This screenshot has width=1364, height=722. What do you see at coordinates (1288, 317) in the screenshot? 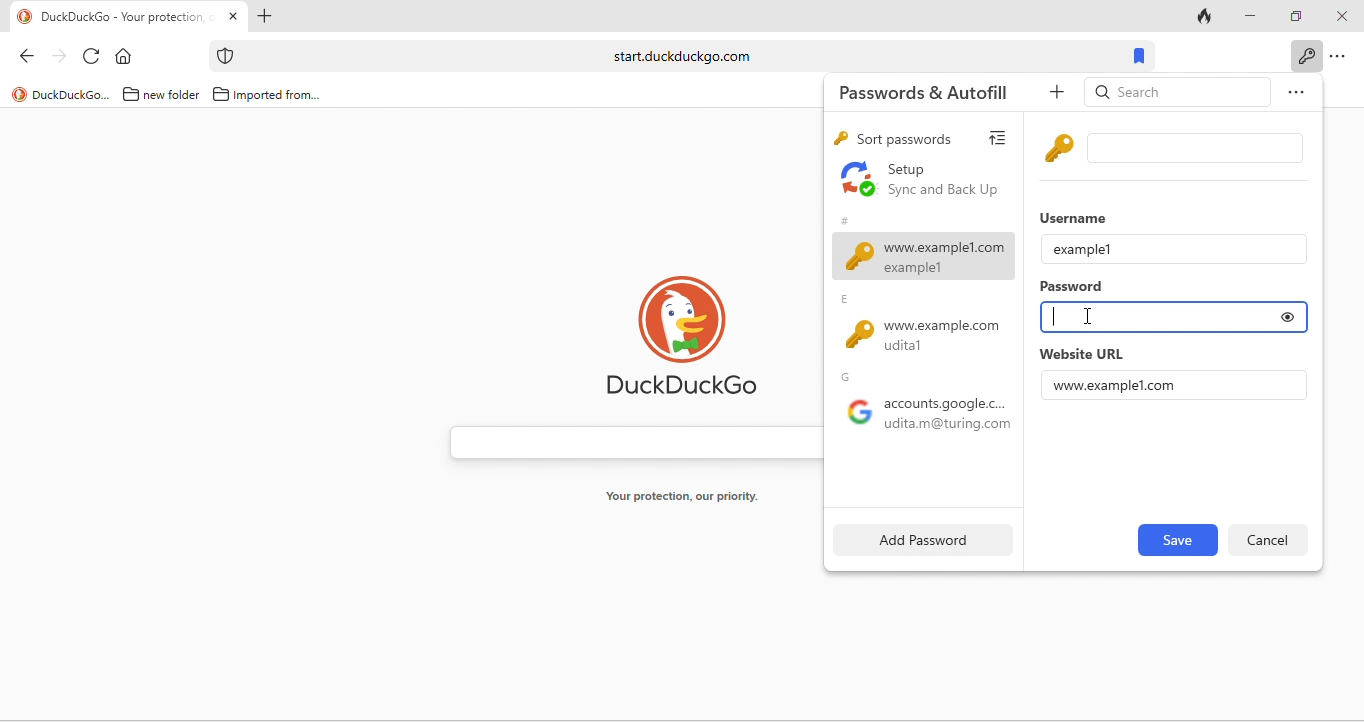
I see `toggle show or hide password` at bounding box center [1288, 317].